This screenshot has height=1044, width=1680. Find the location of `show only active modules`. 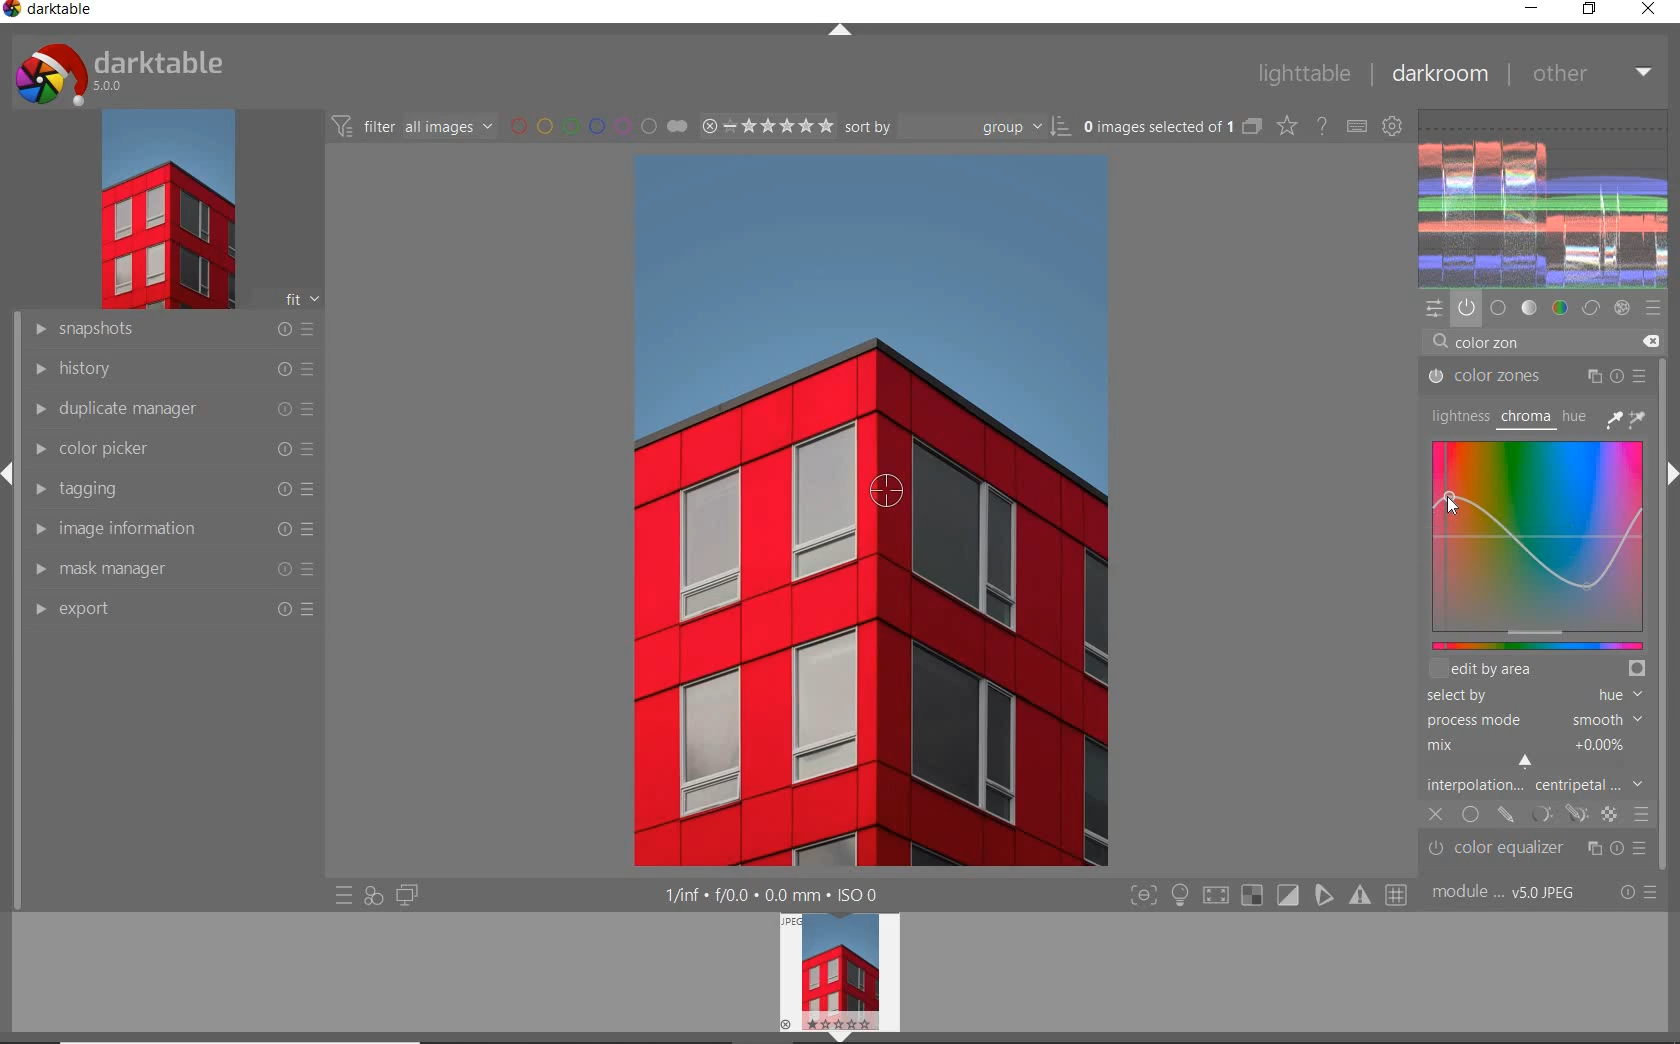

show only active modules is located at coordinates (1466, 307).